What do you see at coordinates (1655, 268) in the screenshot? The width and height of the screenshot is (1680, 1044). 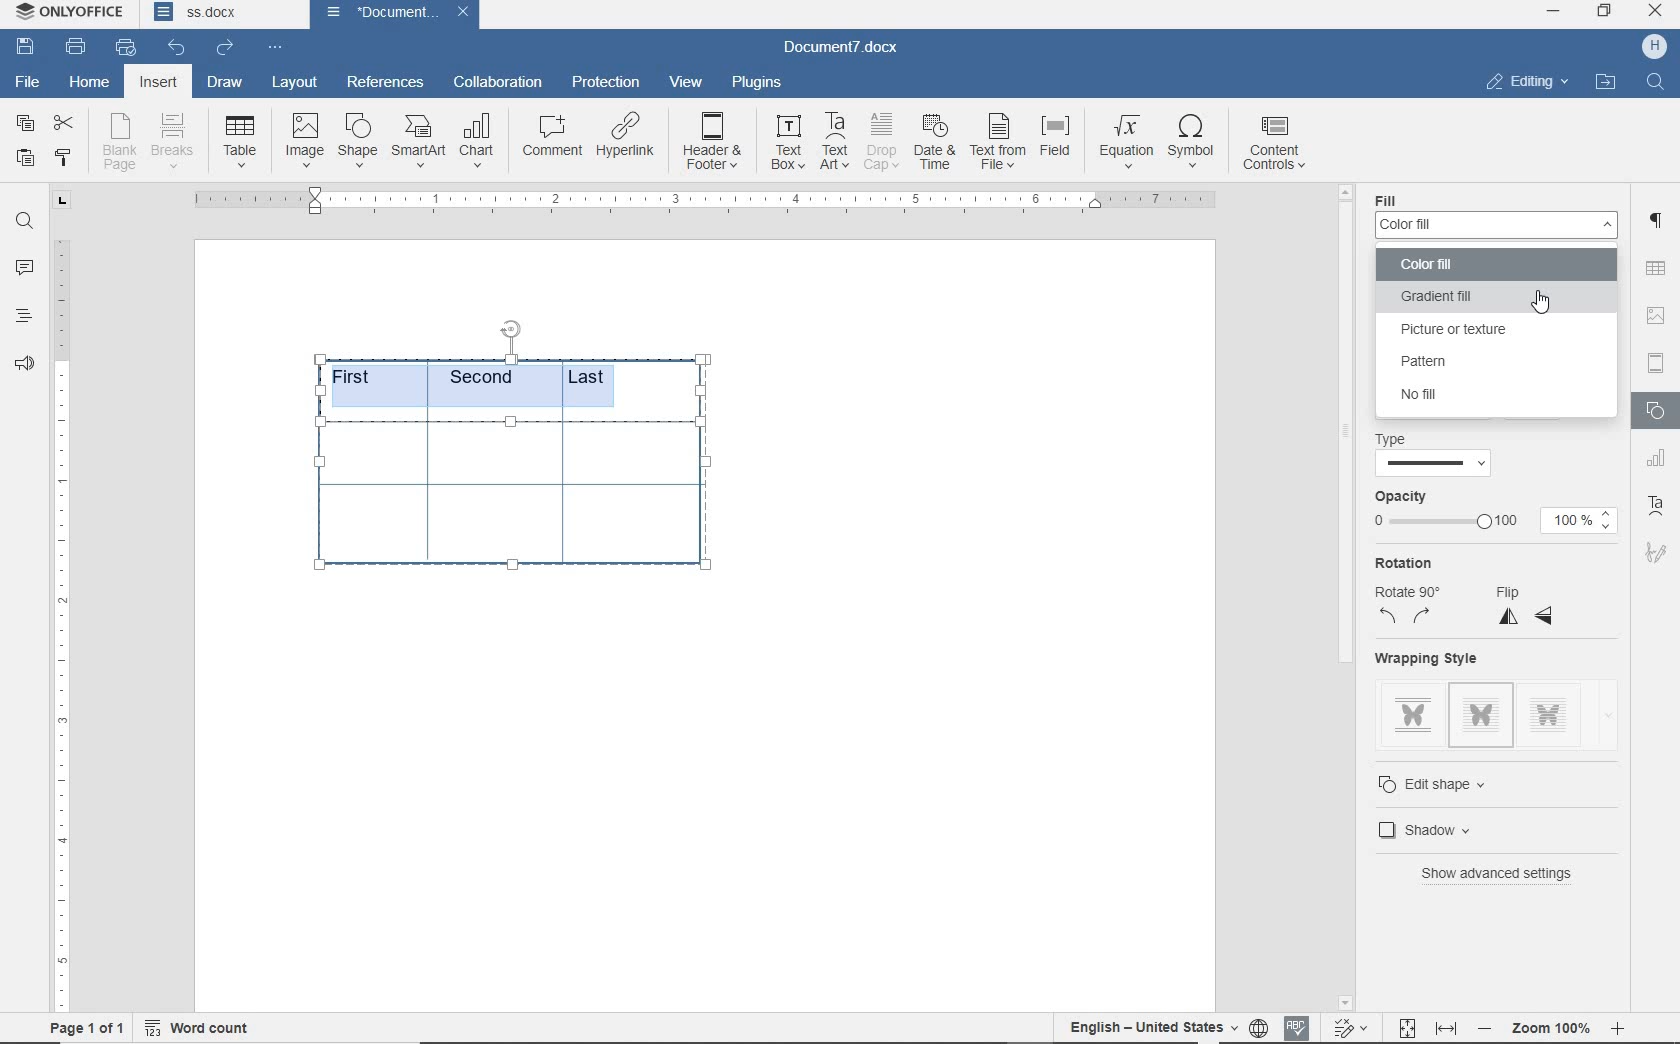 I see `TABLE` at bounding box center [1655, 268].